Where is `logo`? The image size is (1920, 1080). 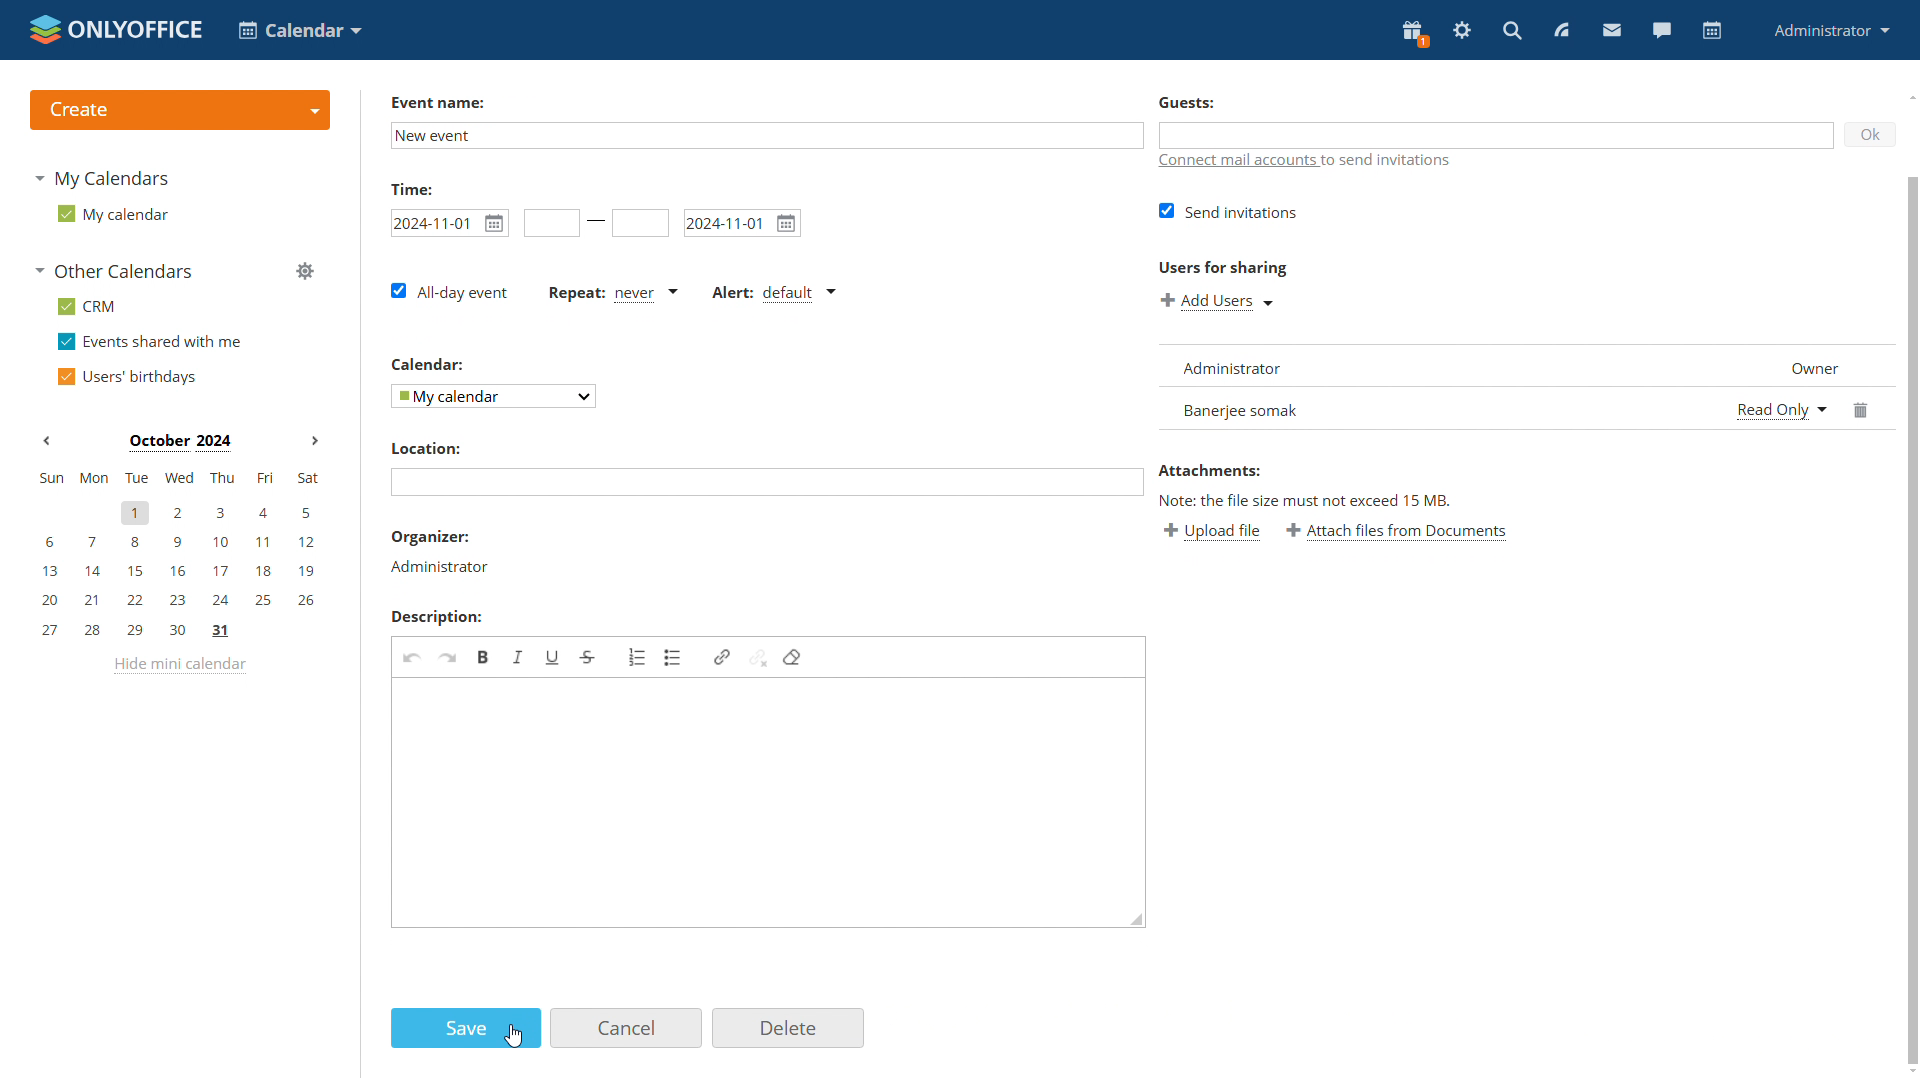
logo is located at coordinates (116, 28).